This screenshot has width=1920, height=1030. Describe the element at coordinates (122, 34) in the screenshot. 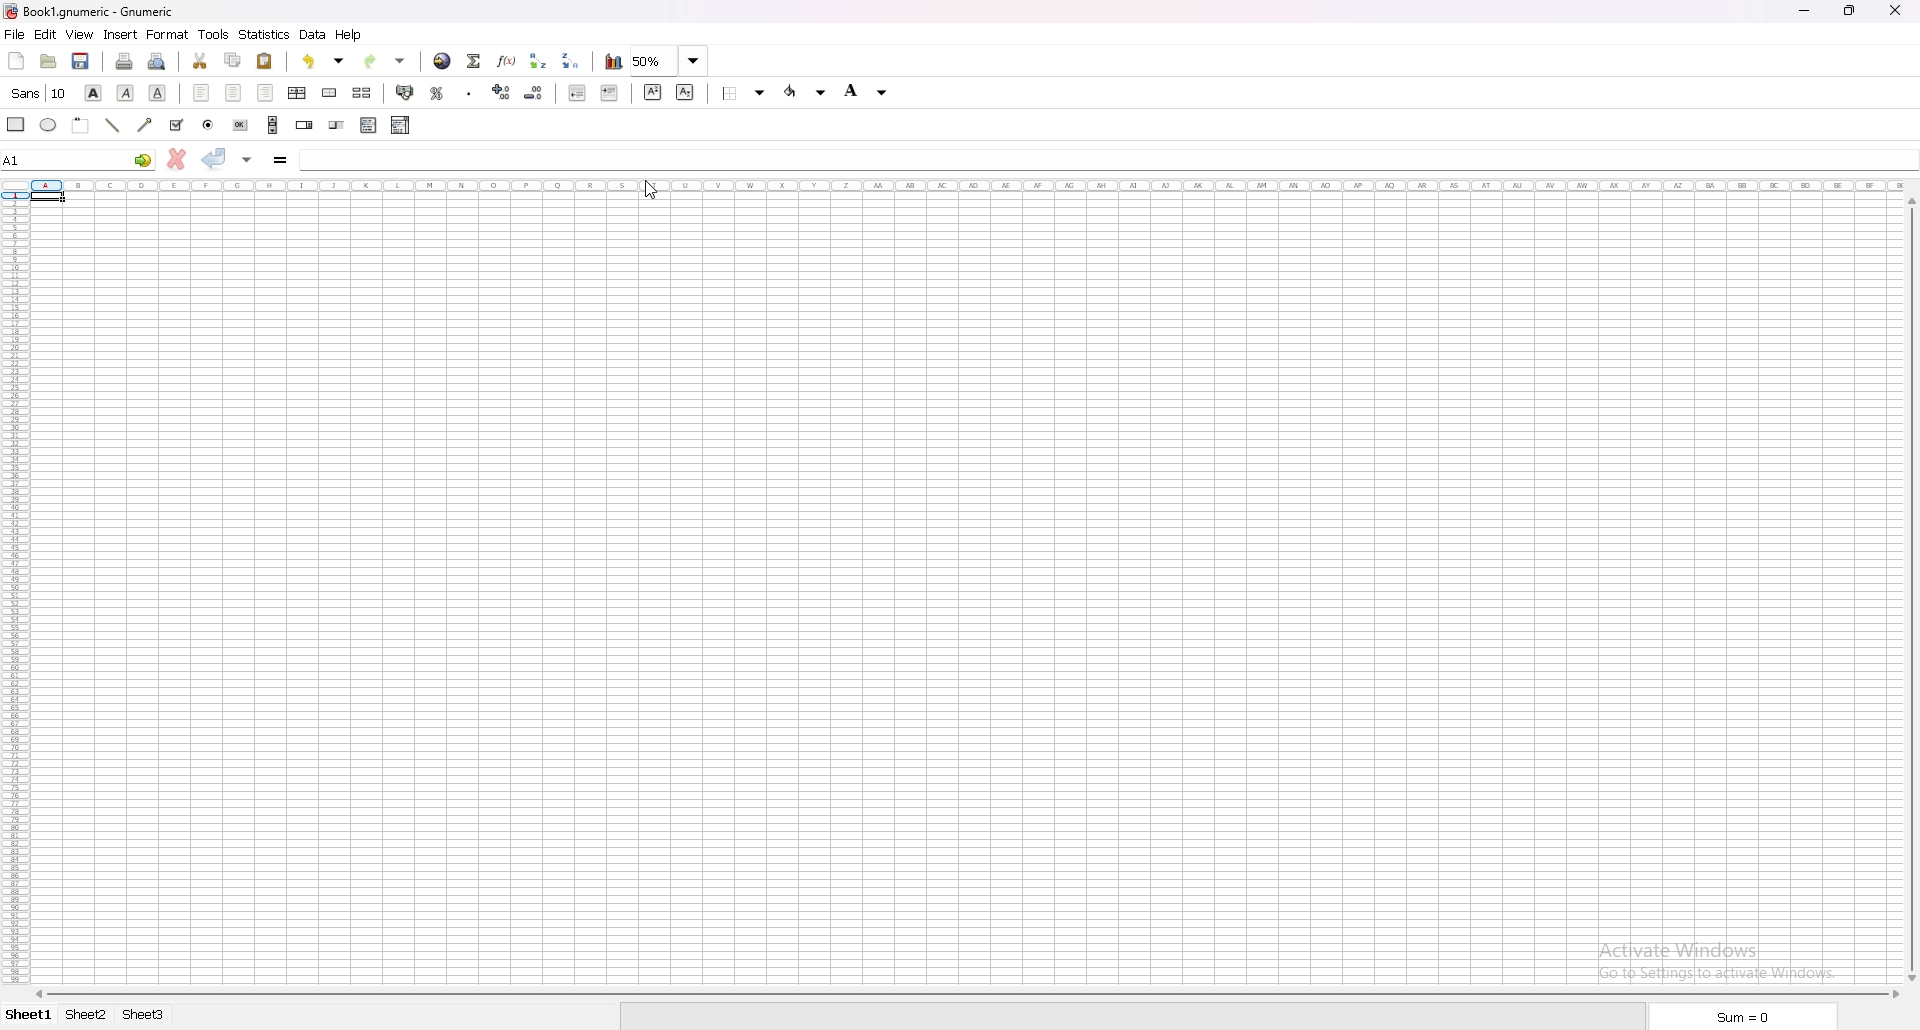

I see `insert` at that location.